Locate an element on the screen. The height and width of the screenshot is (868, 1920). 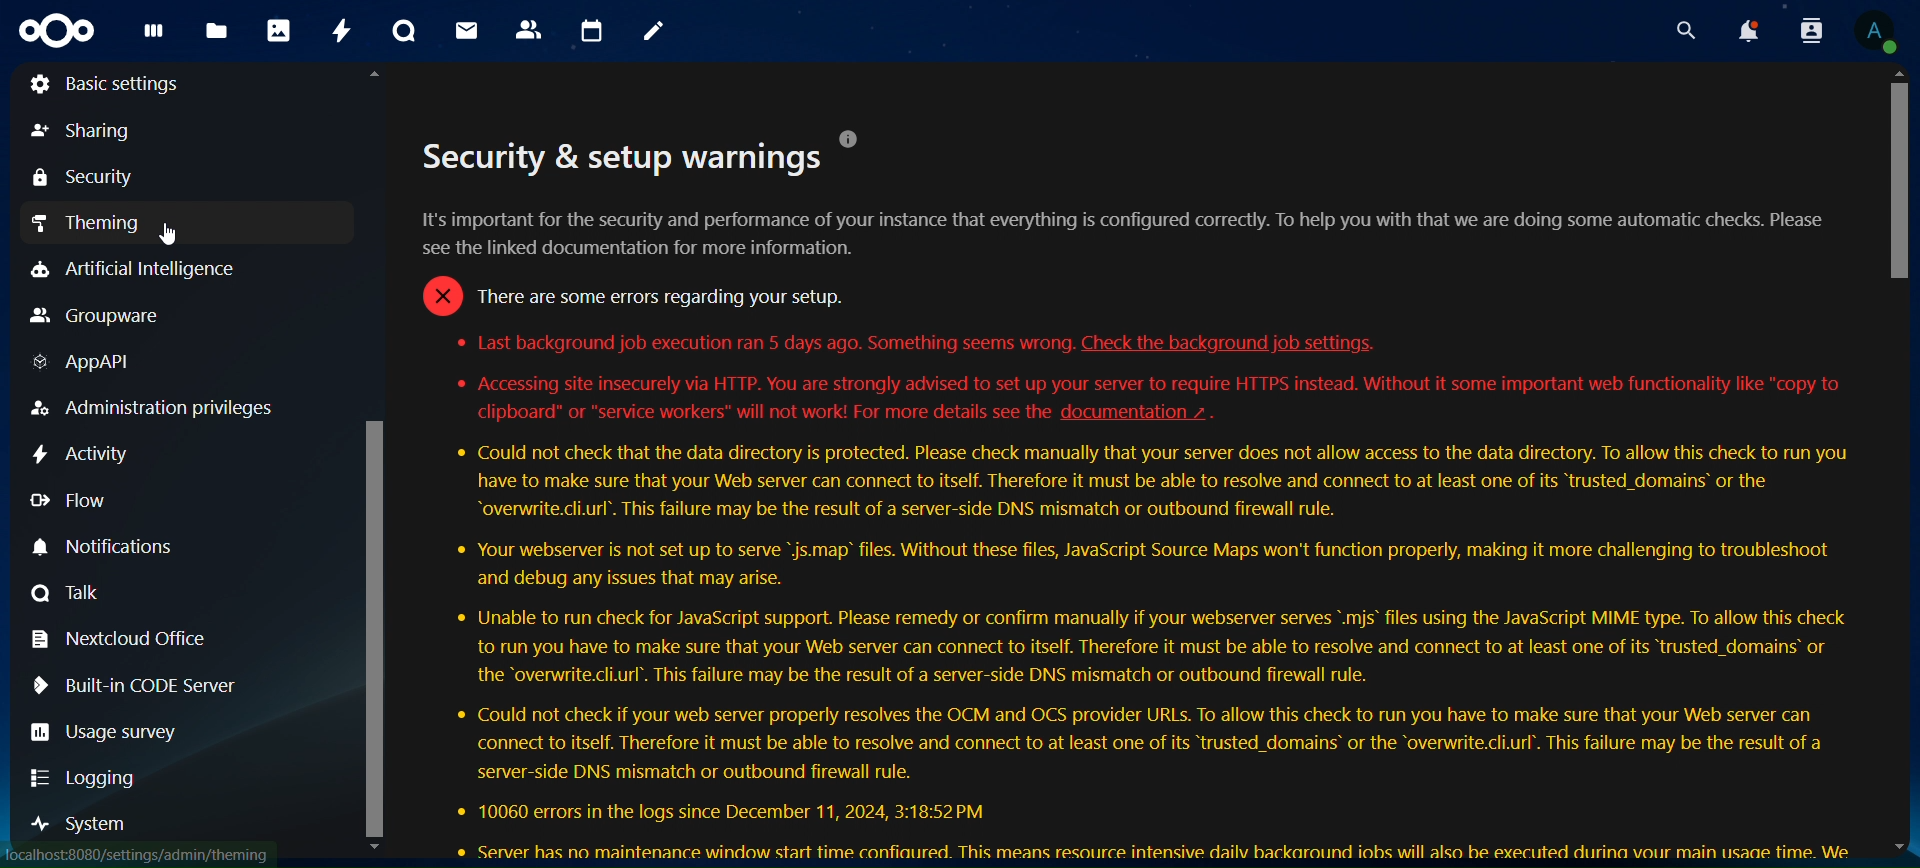
administration privileges is located at coordinates (158, 409).